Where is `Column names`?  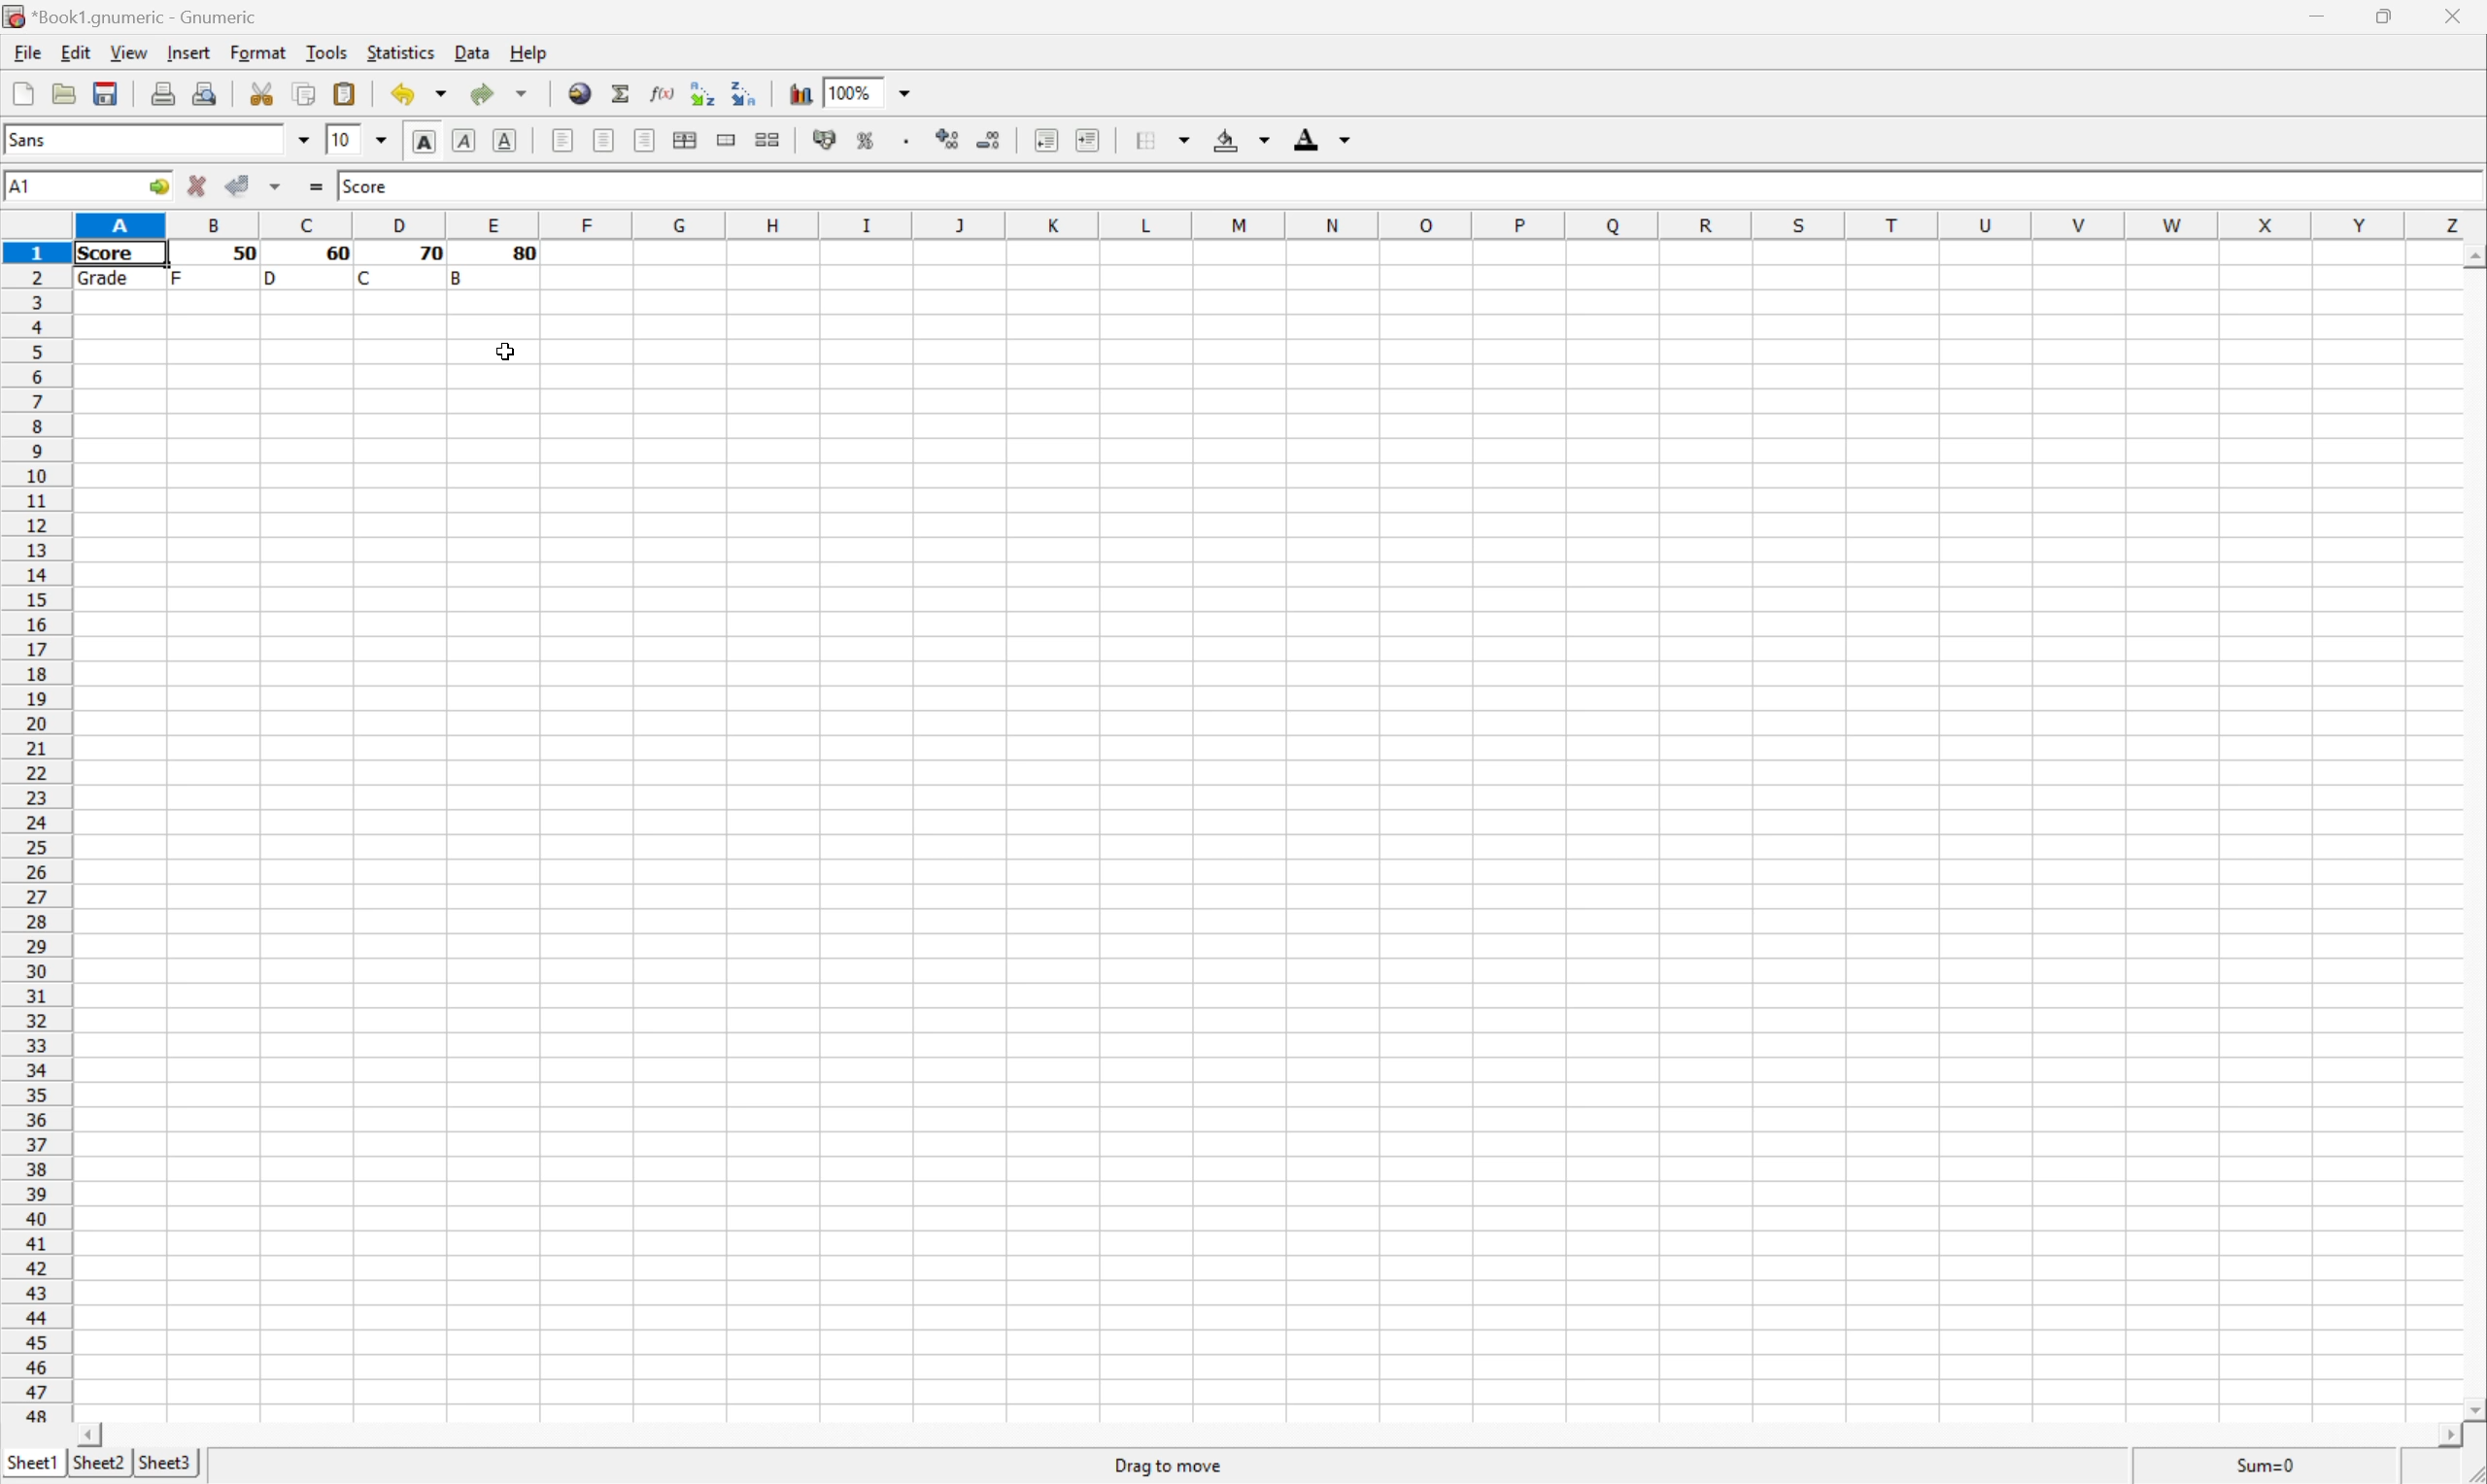
Column names is located at coordinates (1278, 223).